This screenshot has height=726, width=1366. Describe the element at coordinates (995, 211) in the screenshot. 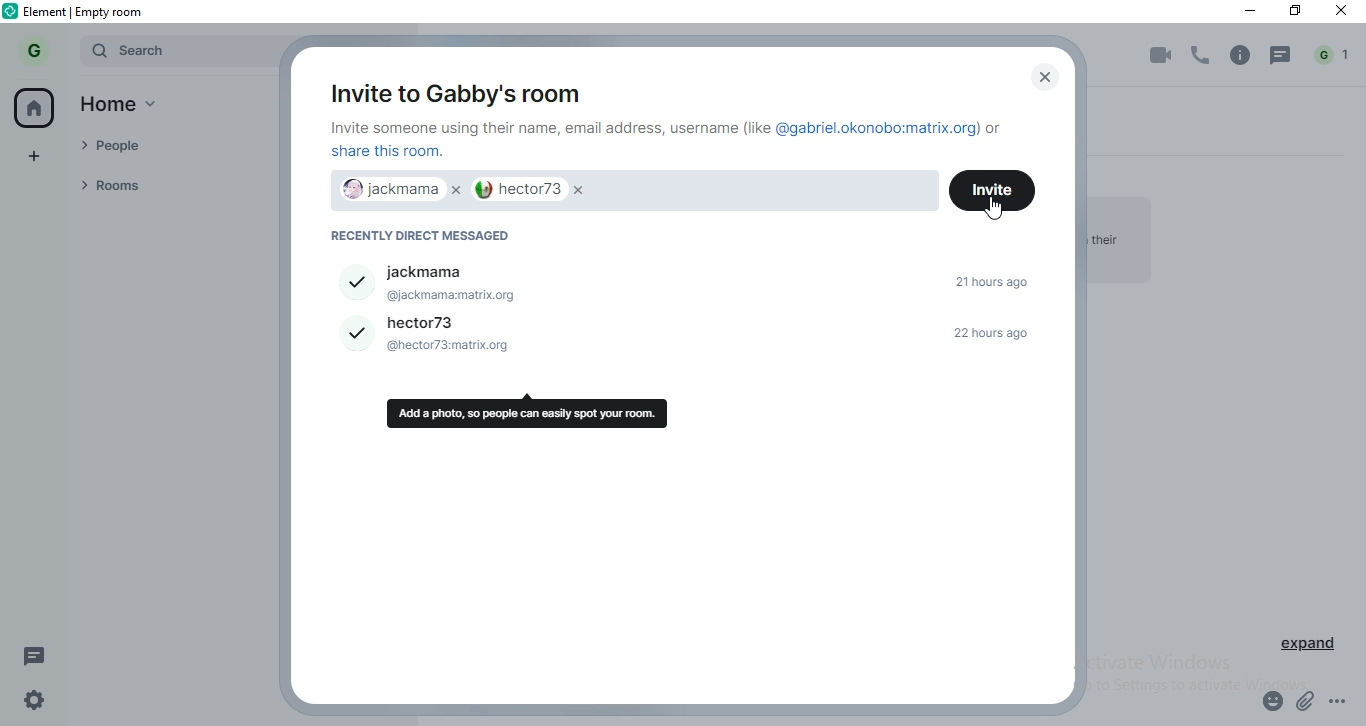

I see `cursor` at that location.